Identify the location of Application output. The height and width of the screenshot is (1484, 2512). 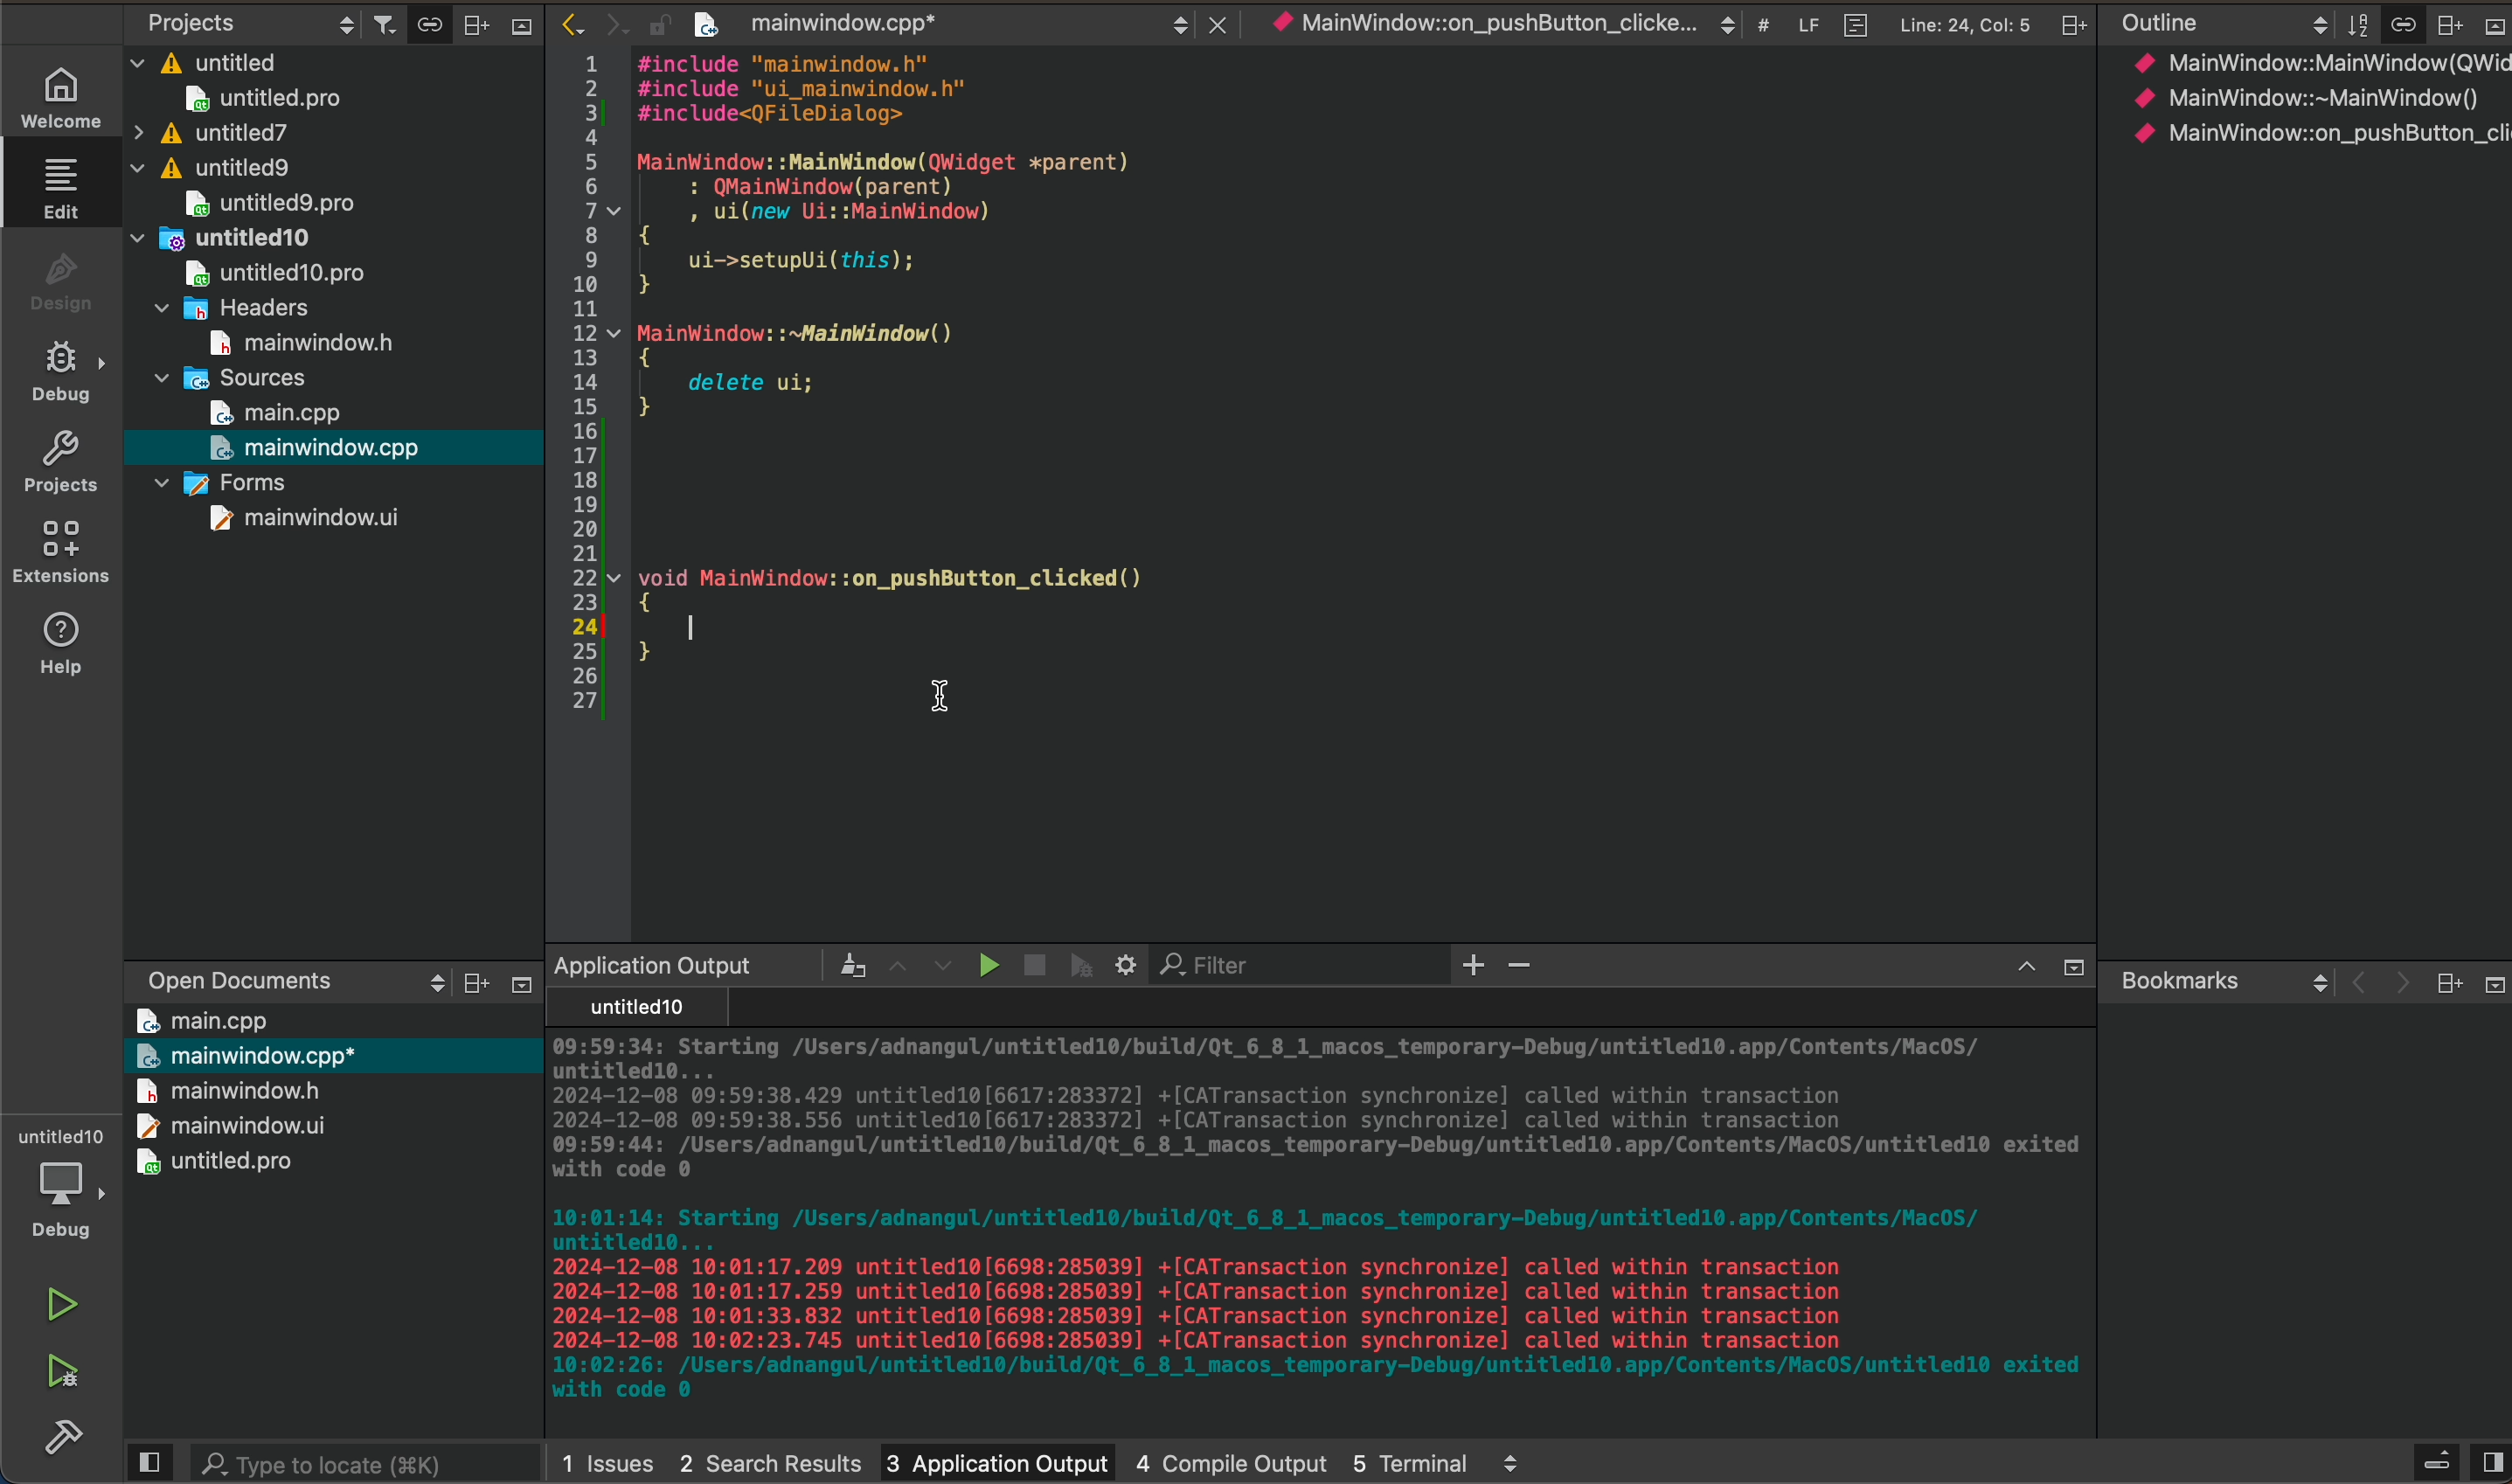
(652, 964).